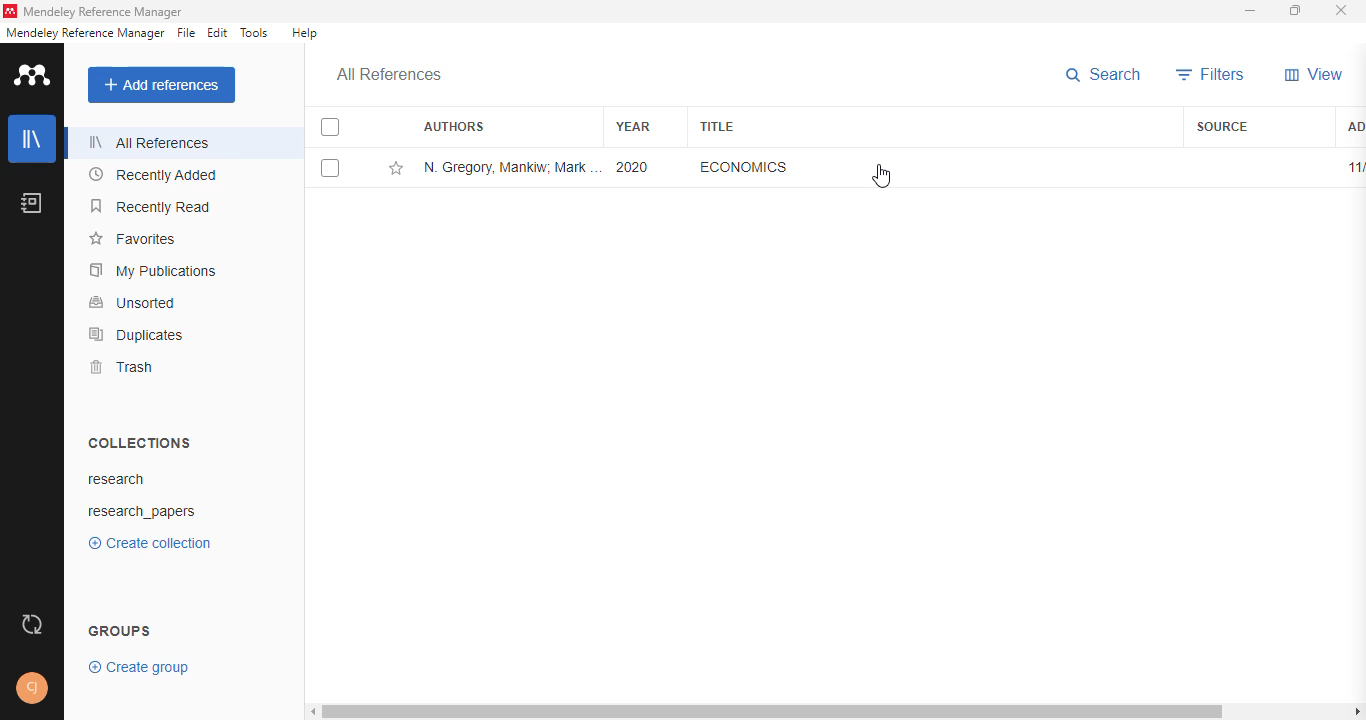  What do you see at coordinates (145, 142) in the screenshot?
I see `all references` at bounding box center [145, 142].